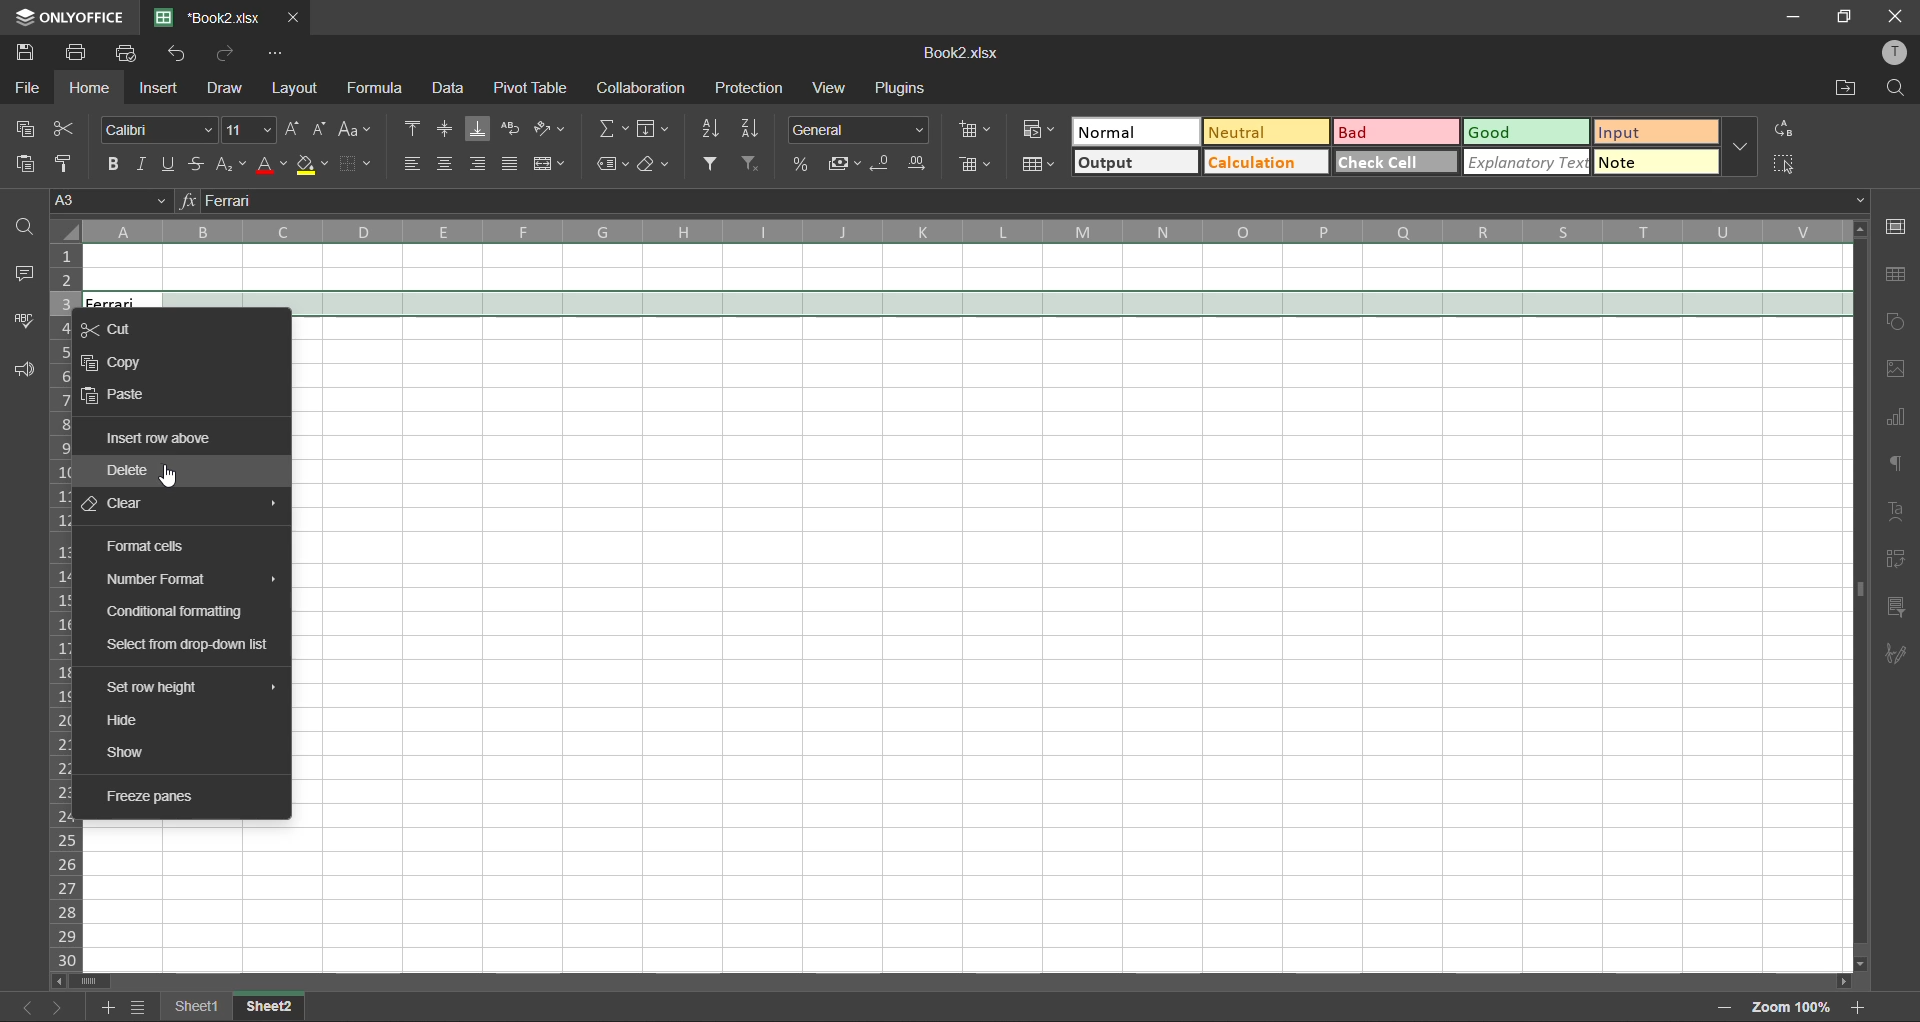 The image size is (1920, 1022). Describe the element at coordinates (114, 202) in the screenshot. I see `cell address` at that location.